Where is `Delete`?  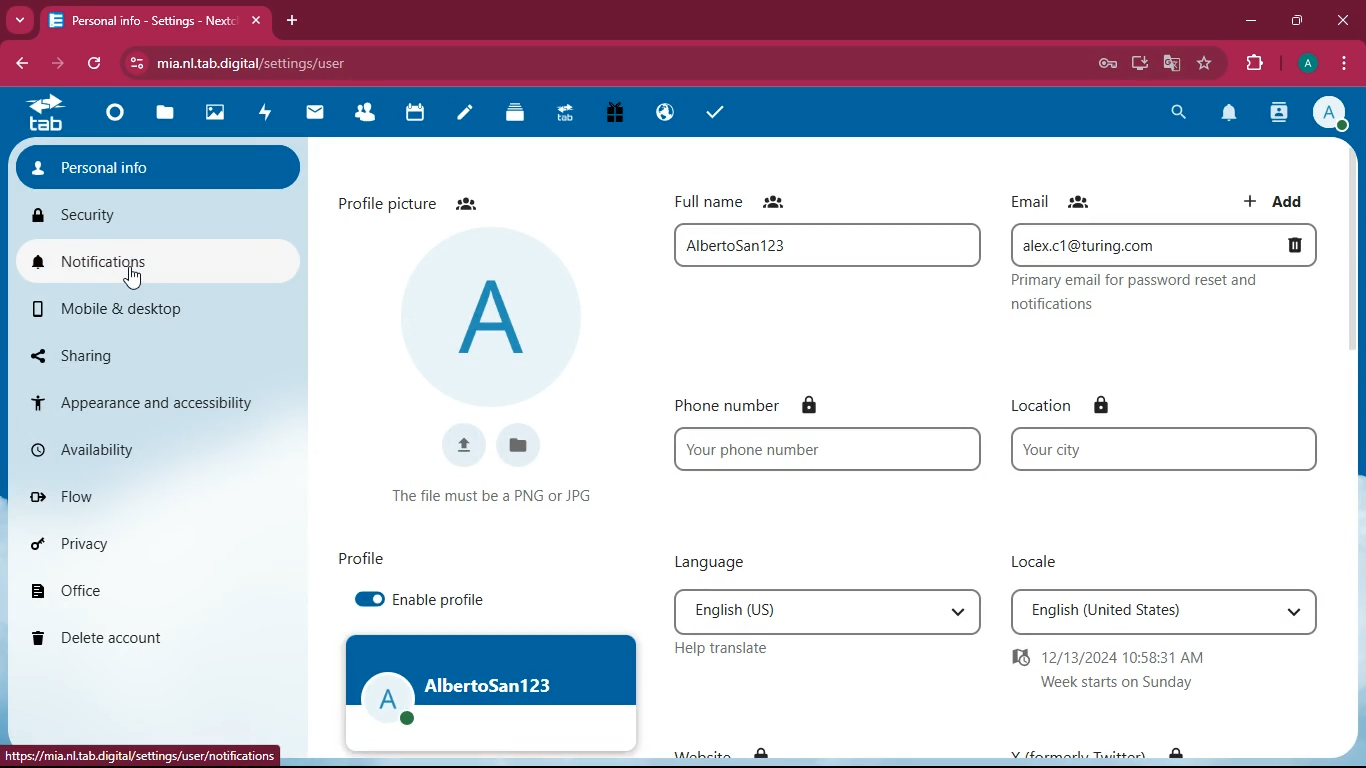 Delete is located at coordinates (1298, 246).